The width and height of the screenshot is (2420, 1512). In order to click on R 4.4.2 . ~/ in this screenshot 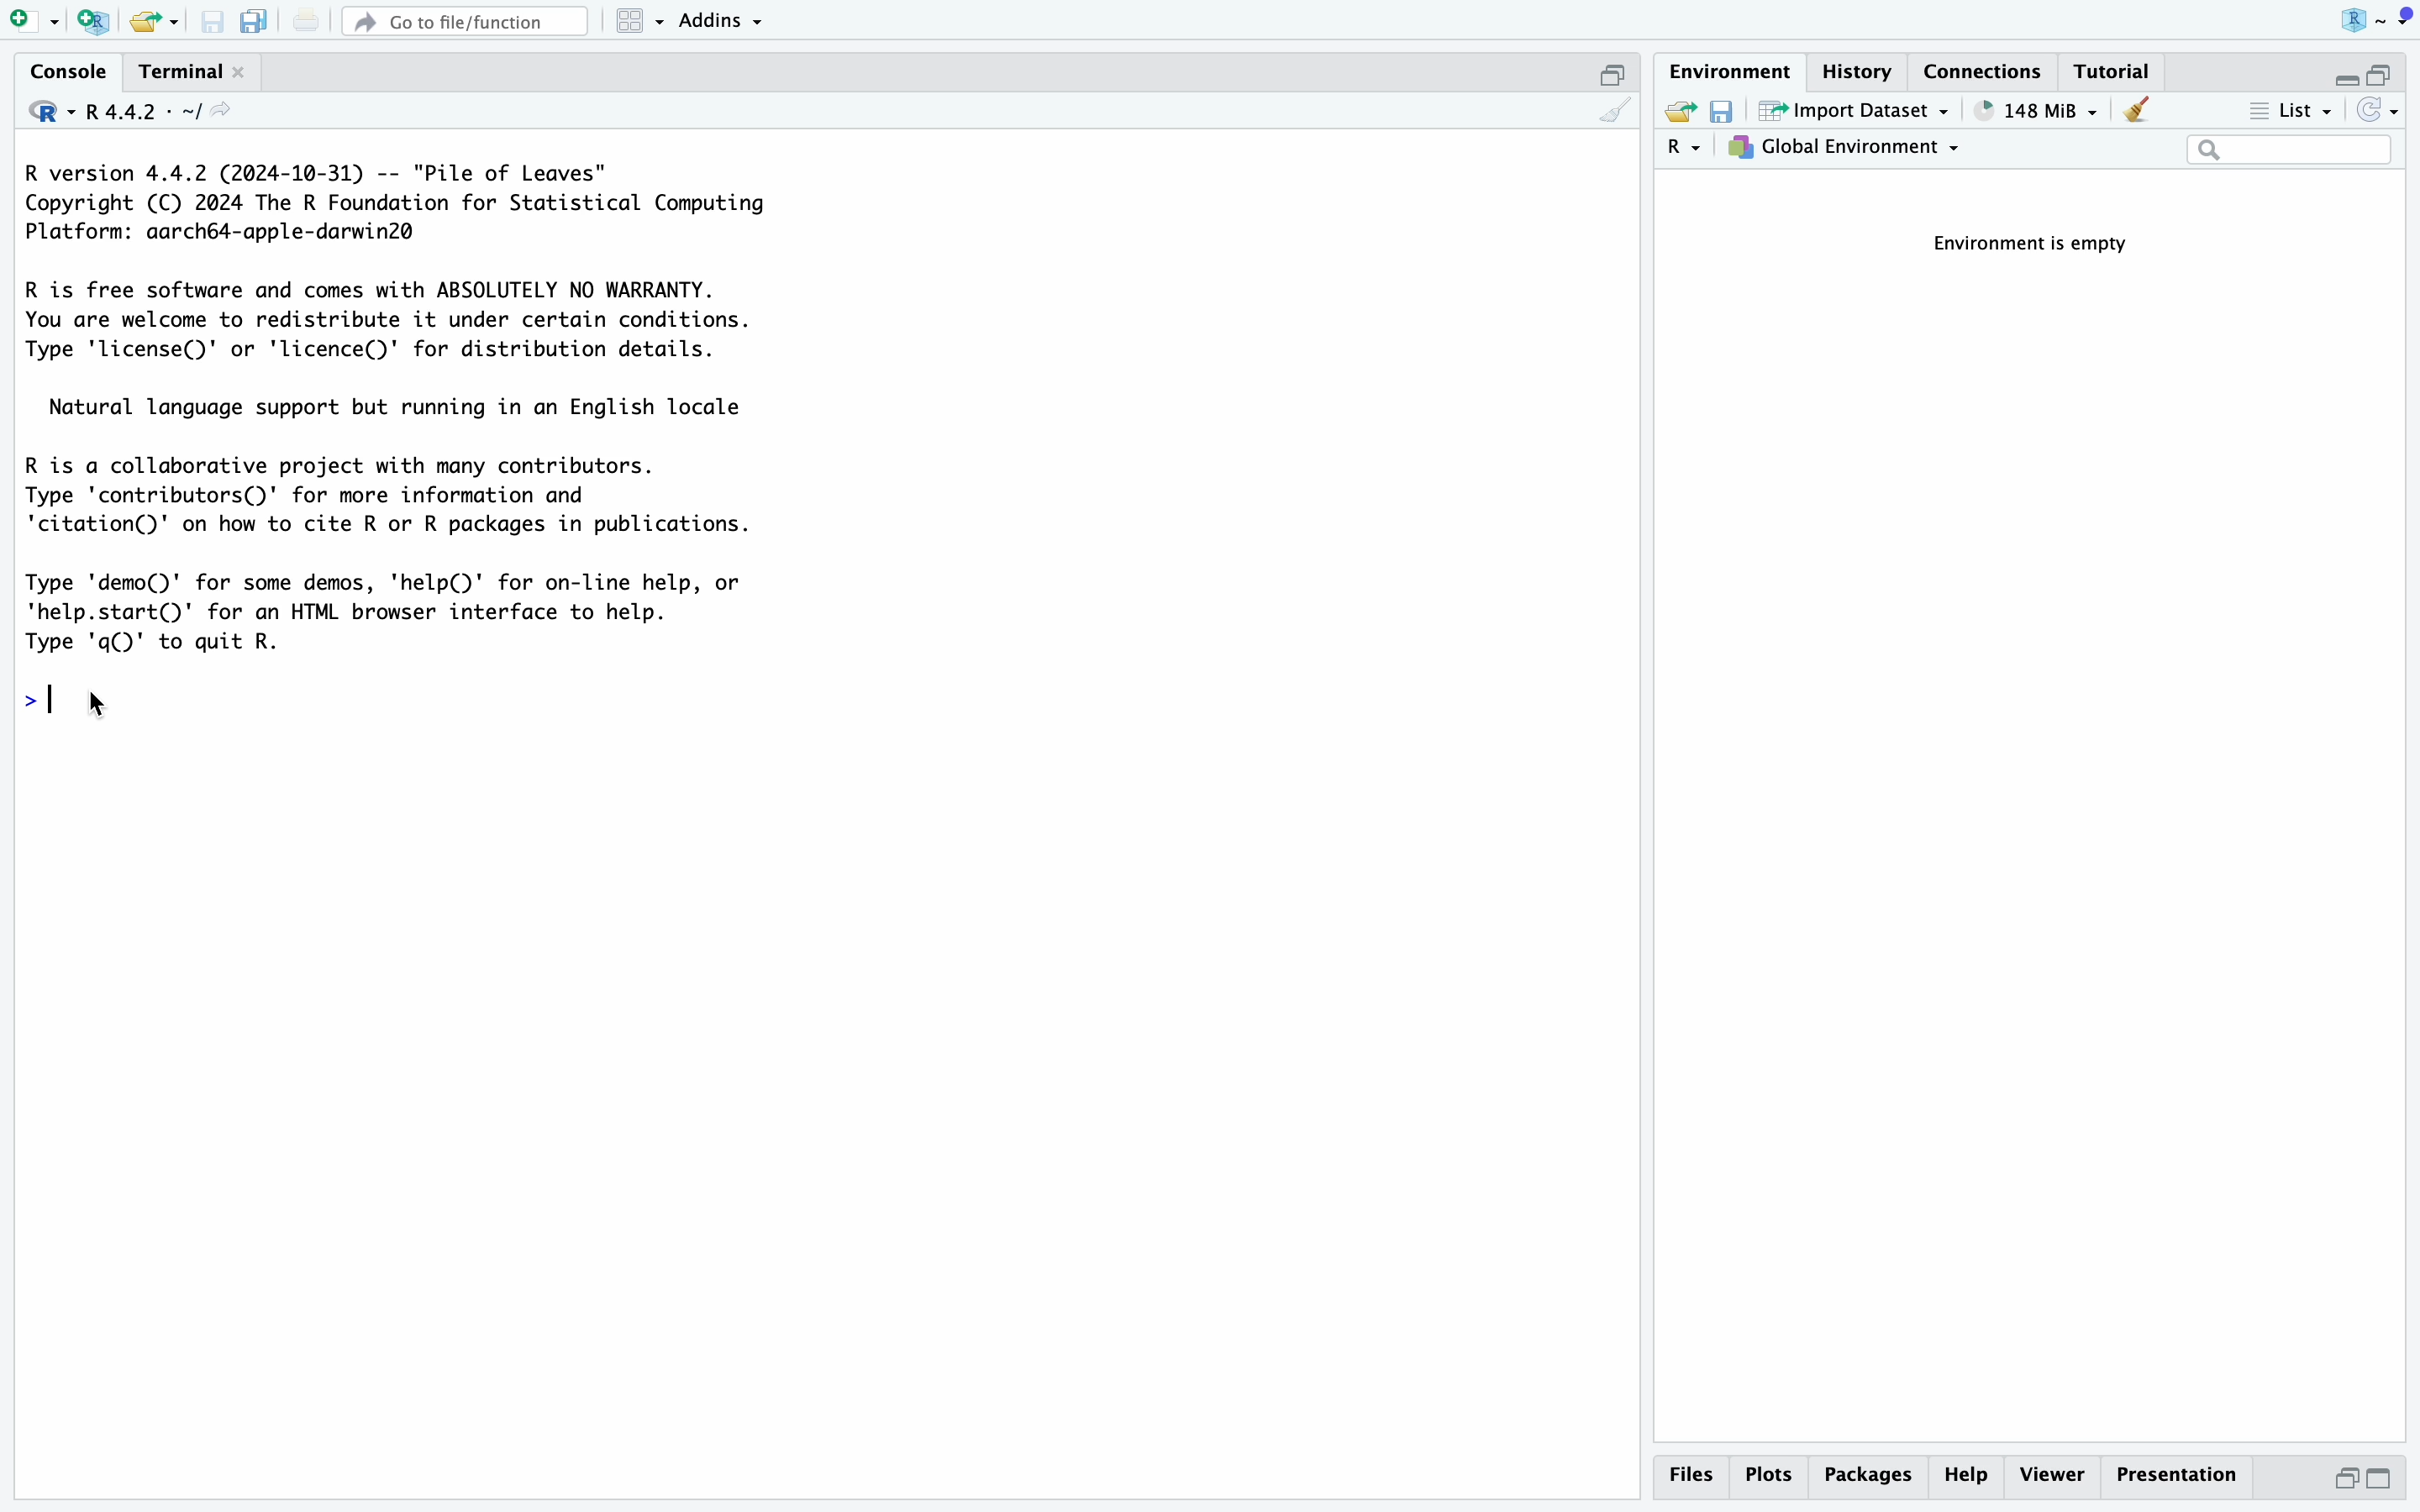, I will do `click(146, 110)`.